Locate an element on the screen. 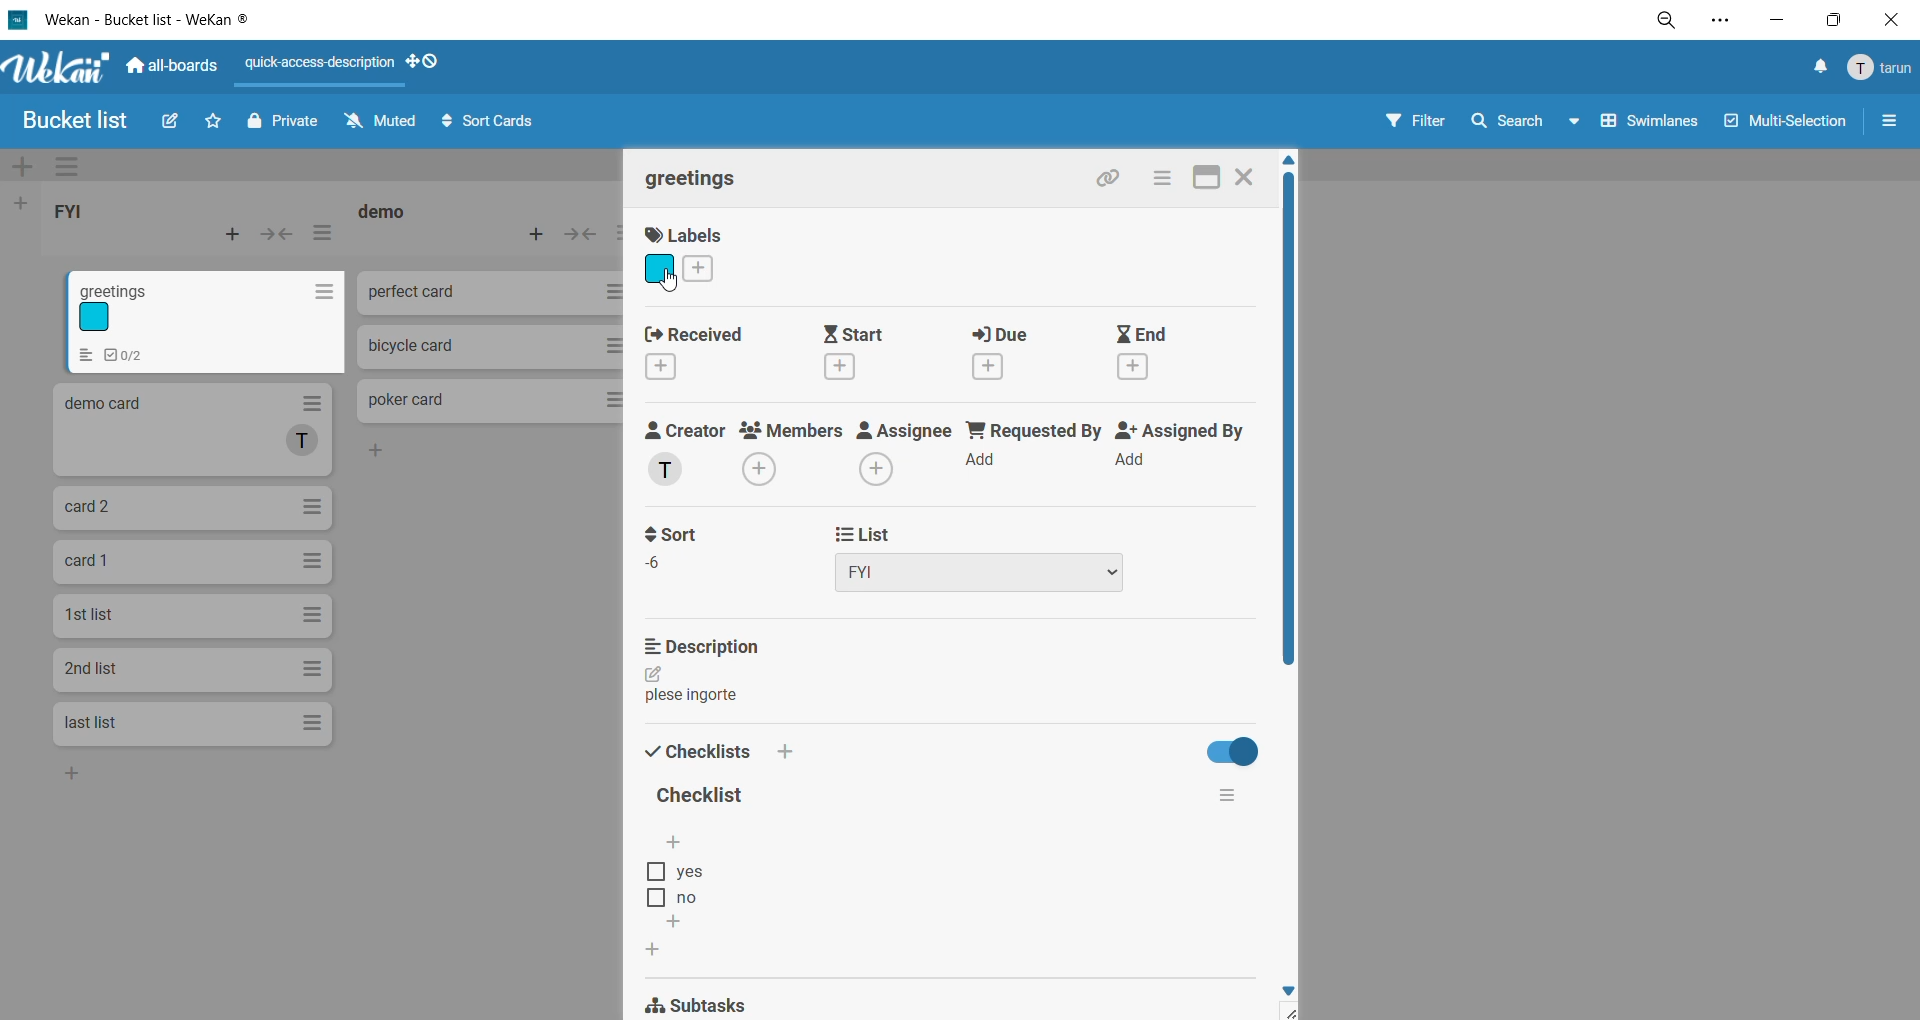 This screenshot has width=1920, height=1020. maximize is located at coordinates (1205, 178).